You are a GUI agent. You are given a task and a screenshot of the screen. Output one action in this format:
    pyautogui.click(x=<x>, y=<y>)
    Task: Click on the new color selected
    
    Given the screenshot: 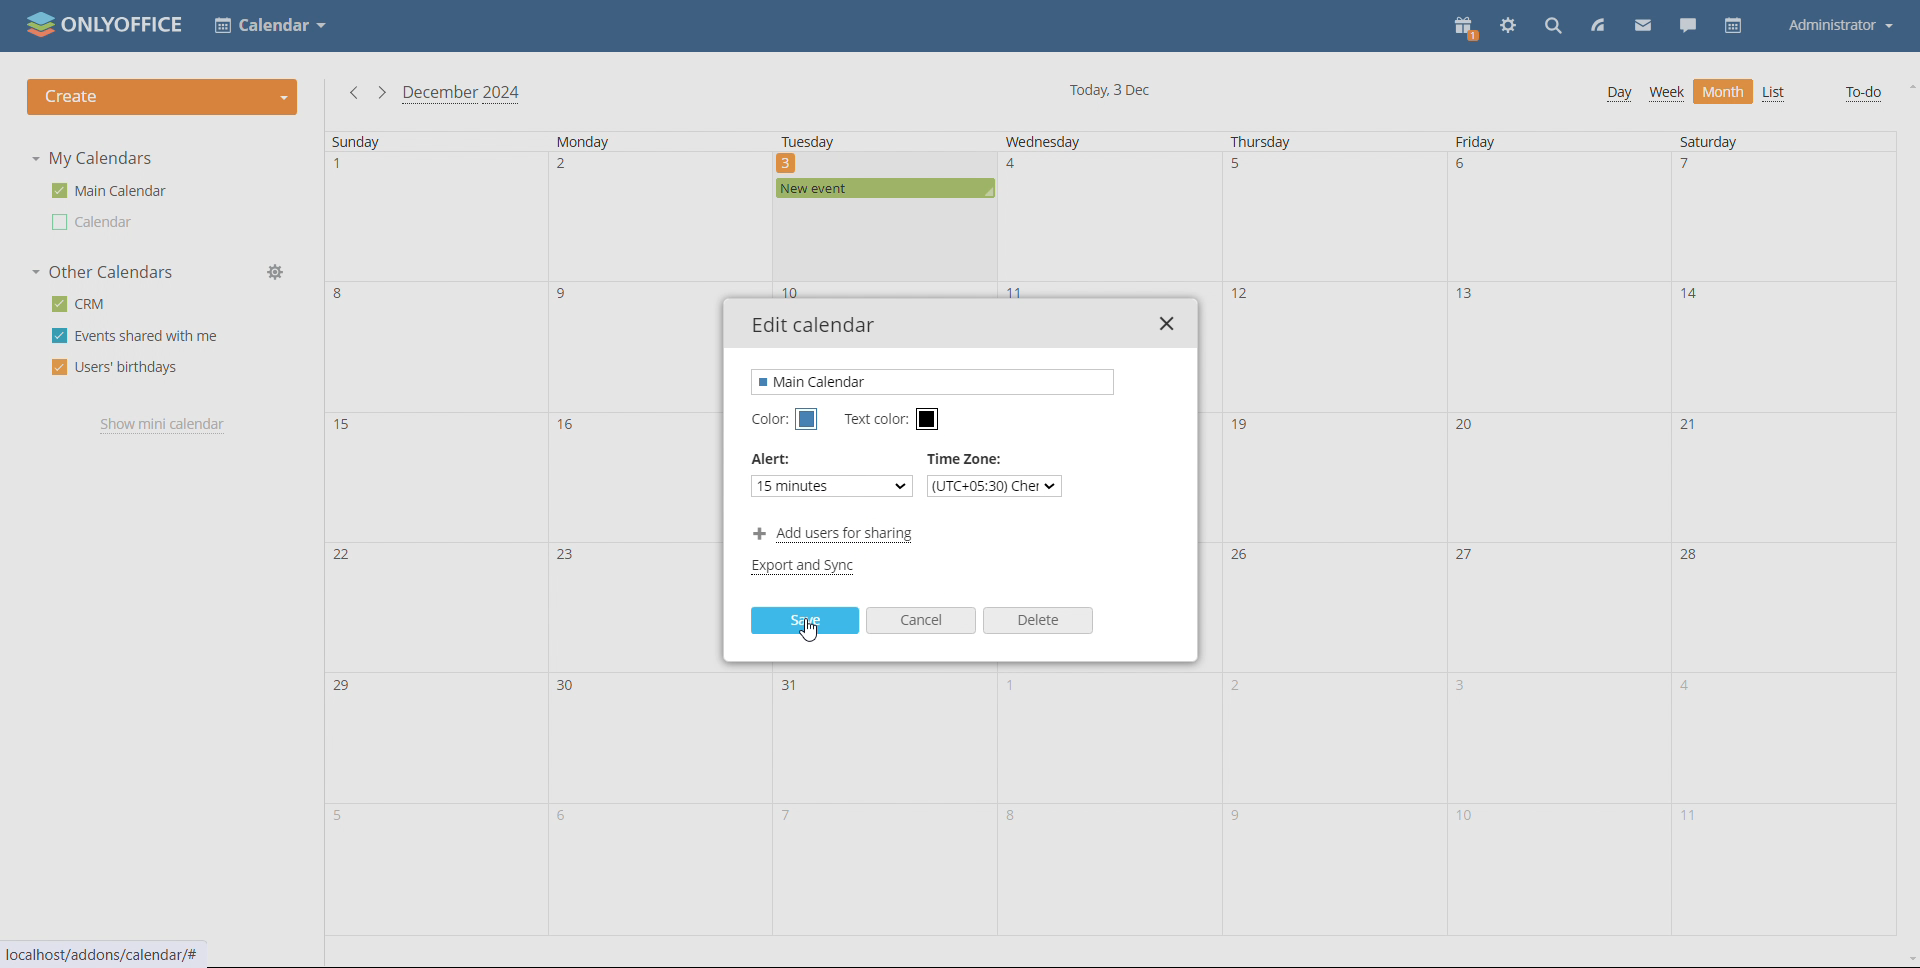 What is the action you would take?
    pyautogui.click(x=806, y=420)
    